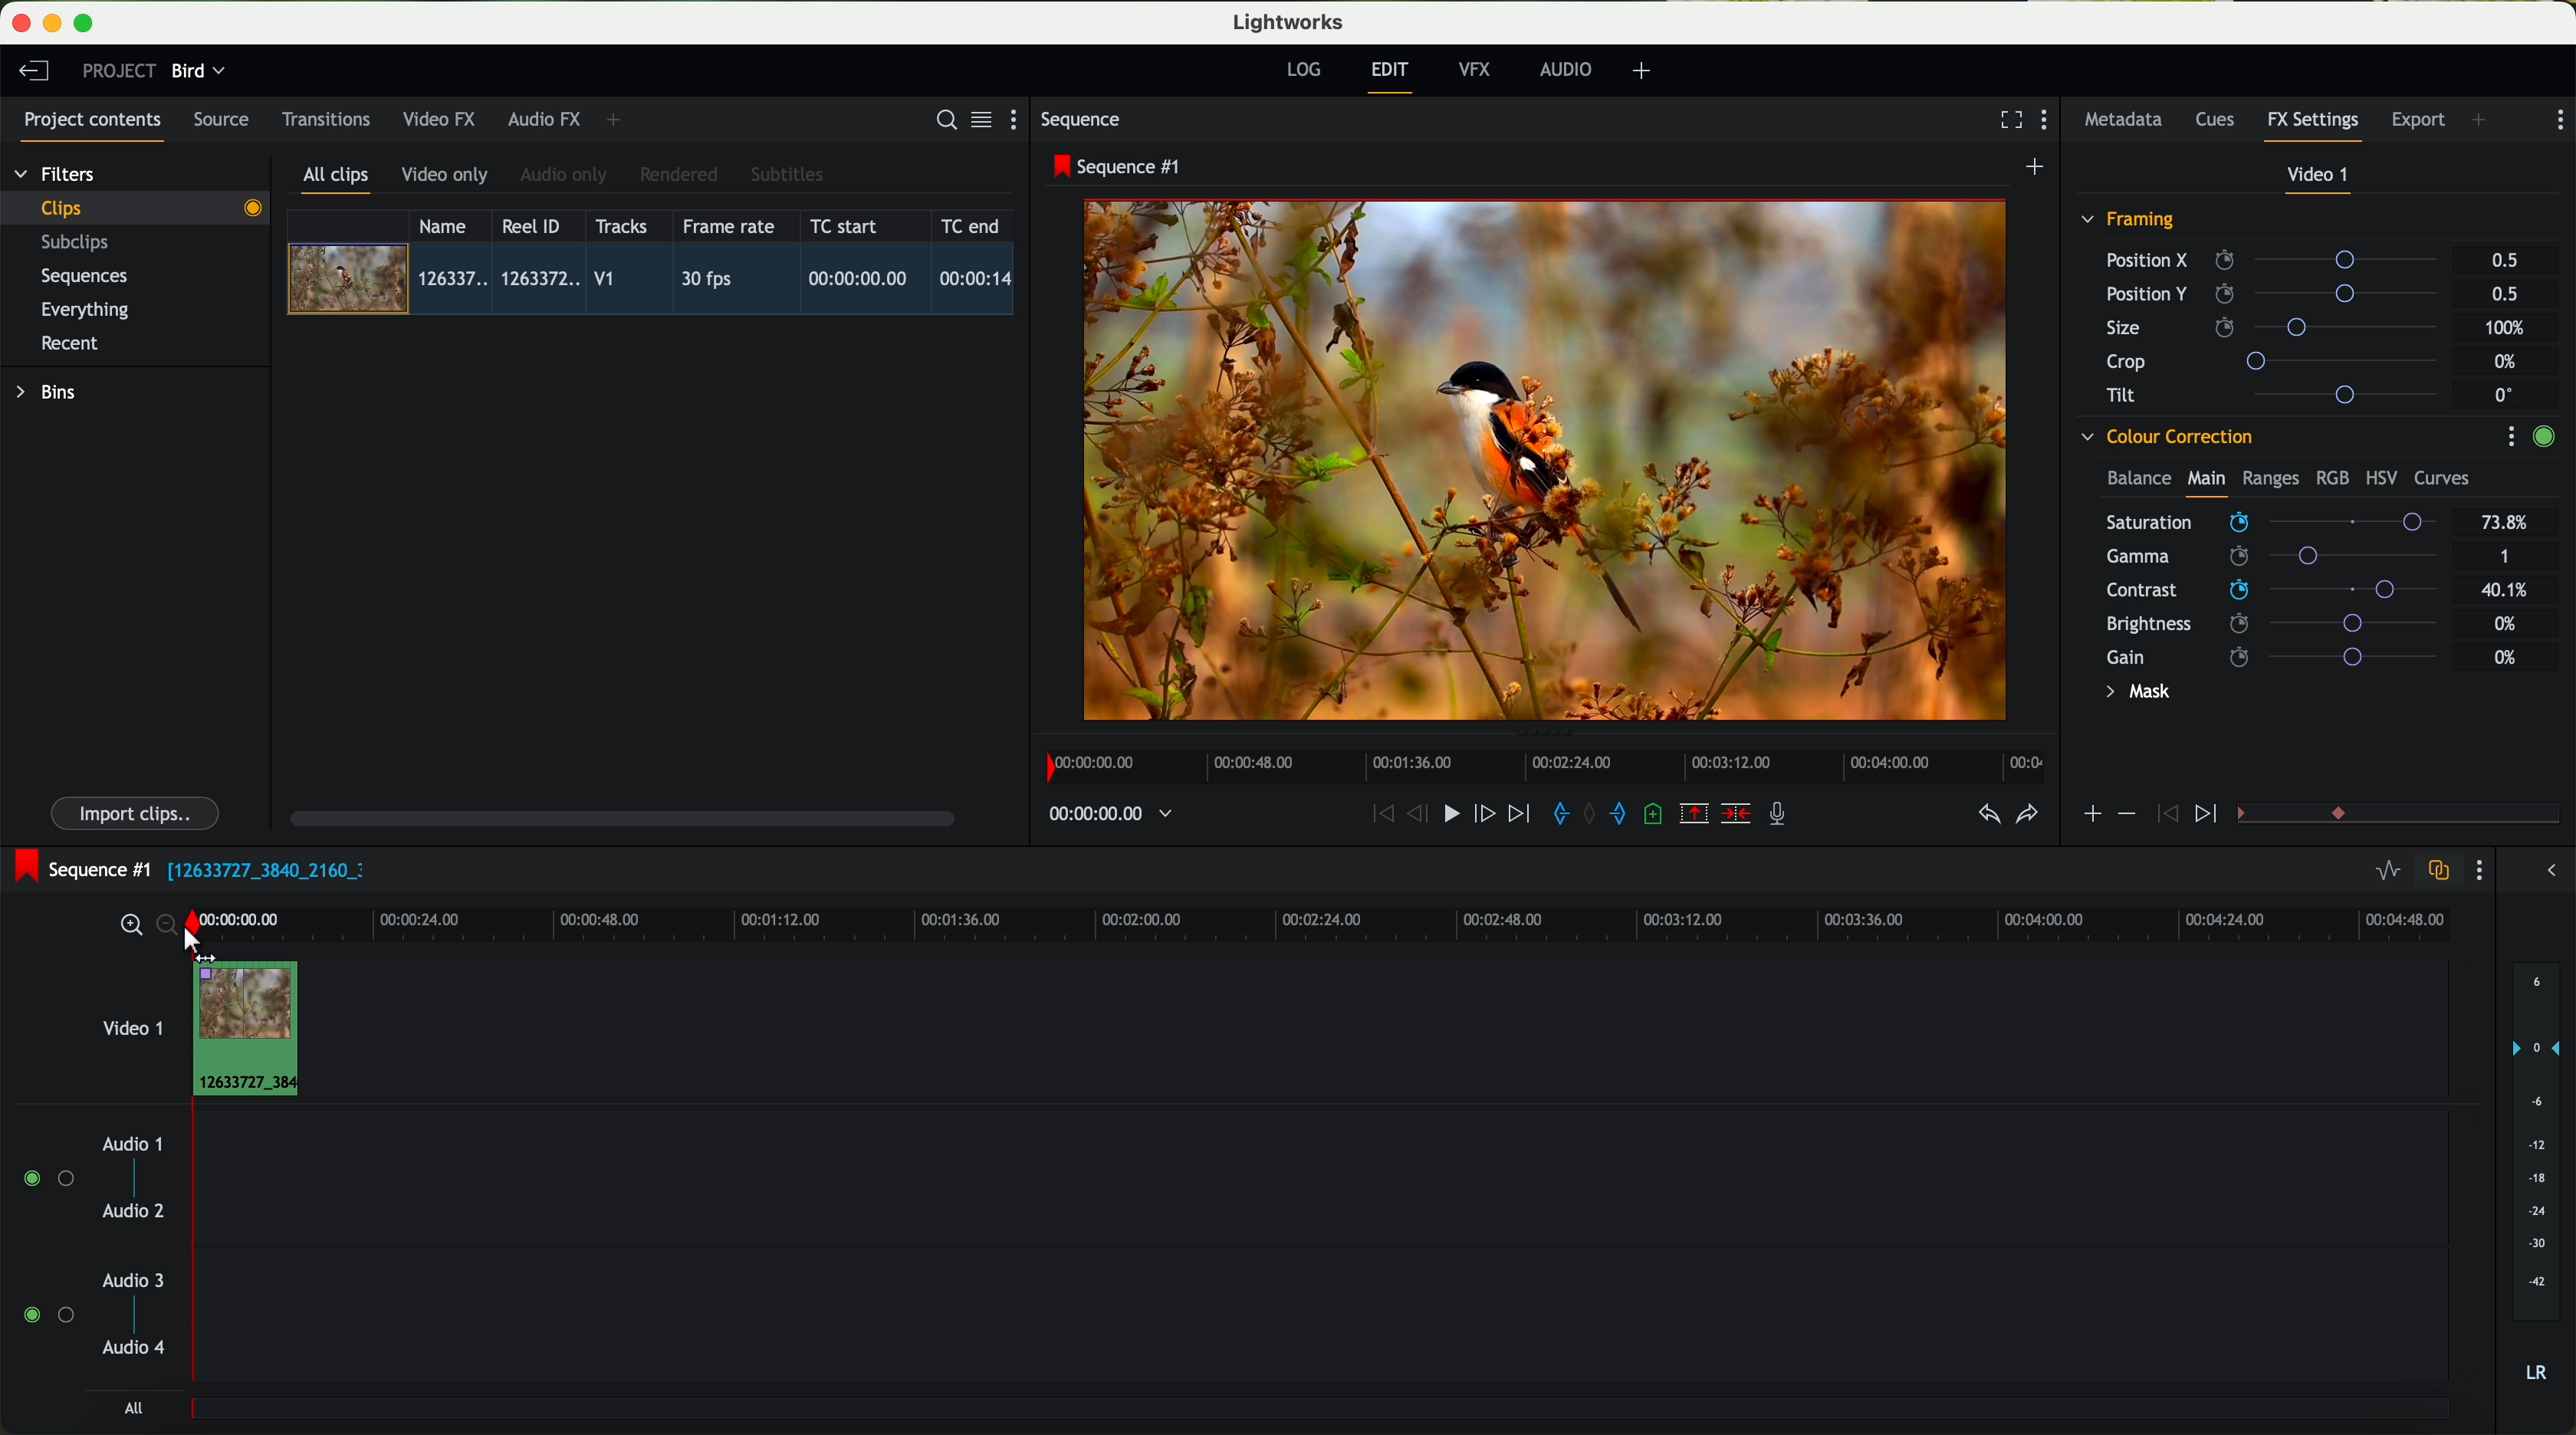  I want to click on fx settings, so click(2312, 126).